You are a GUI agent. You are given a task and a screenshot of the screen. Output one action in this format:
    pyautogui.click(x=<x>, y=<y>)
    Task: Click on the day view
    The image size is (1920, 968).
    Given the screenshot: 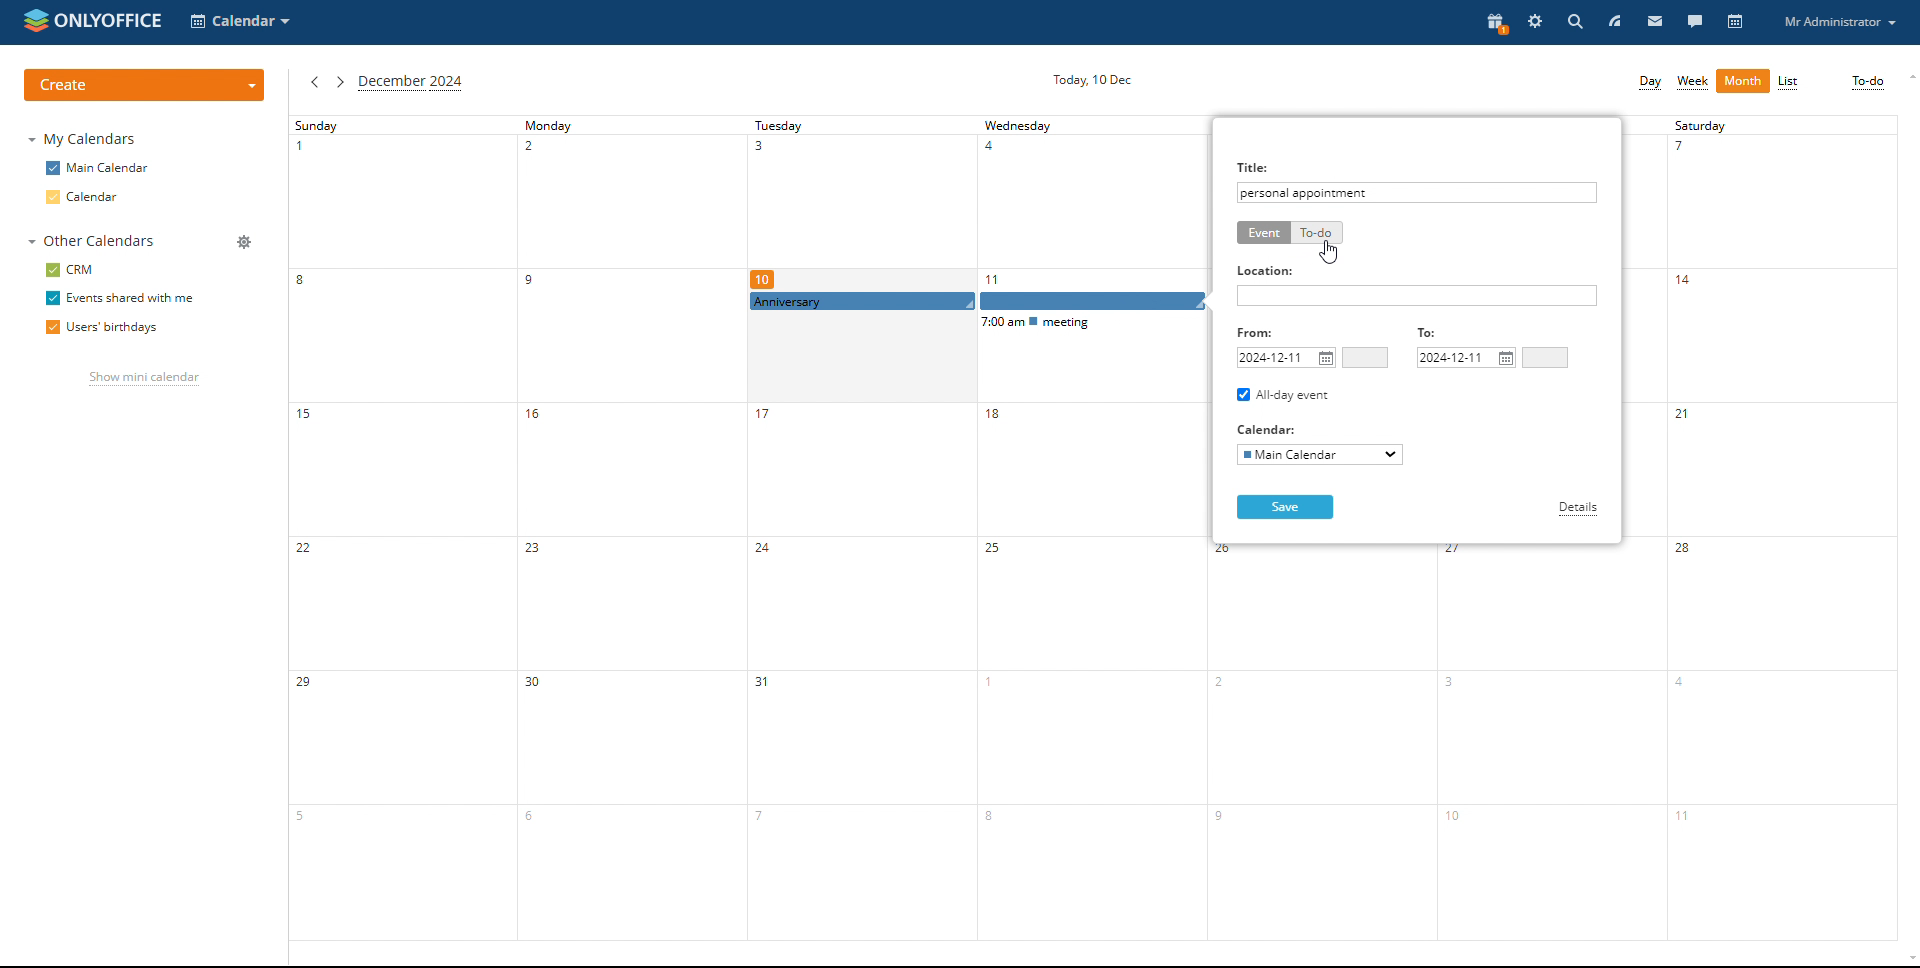 What is the action you would take?
    pyautogui.click(x=1648, y=83)
    